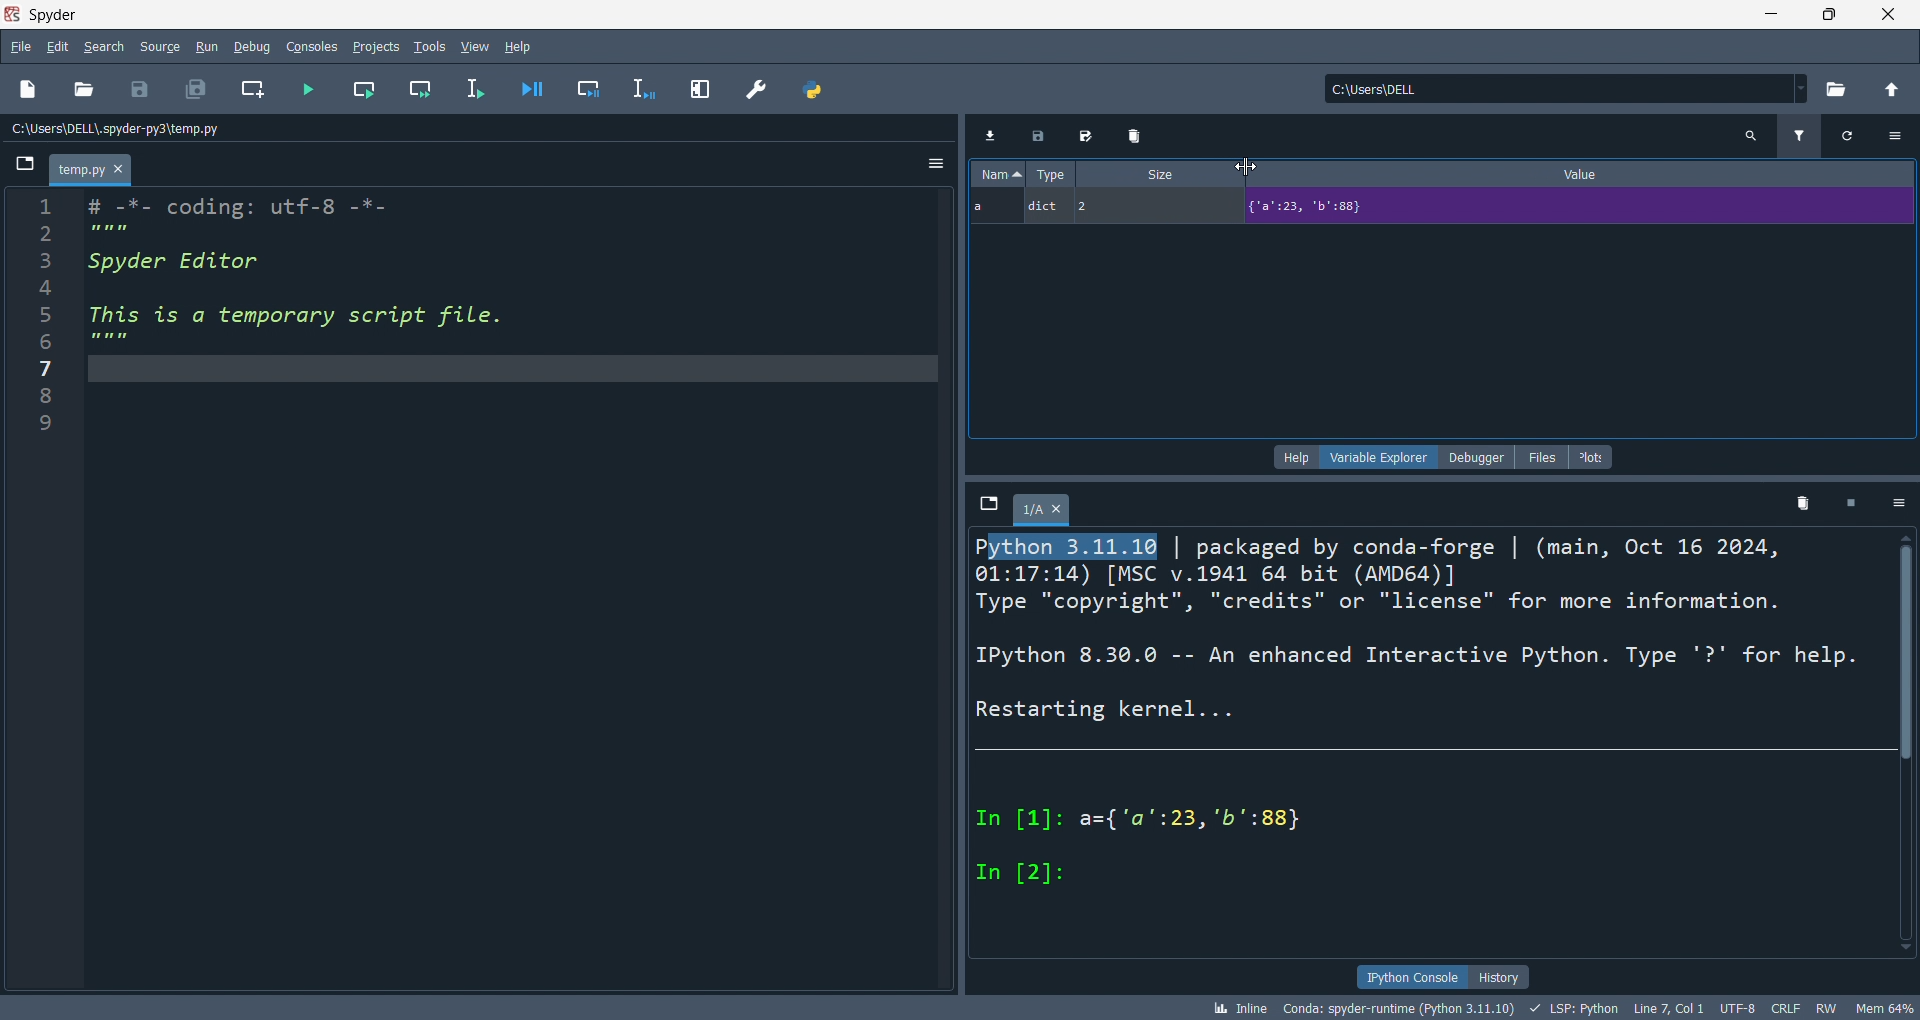 The image size is (1920, 1020). Describe the element at coordinates (1830, 90) in the screenshot. I see `open directory` at that location.